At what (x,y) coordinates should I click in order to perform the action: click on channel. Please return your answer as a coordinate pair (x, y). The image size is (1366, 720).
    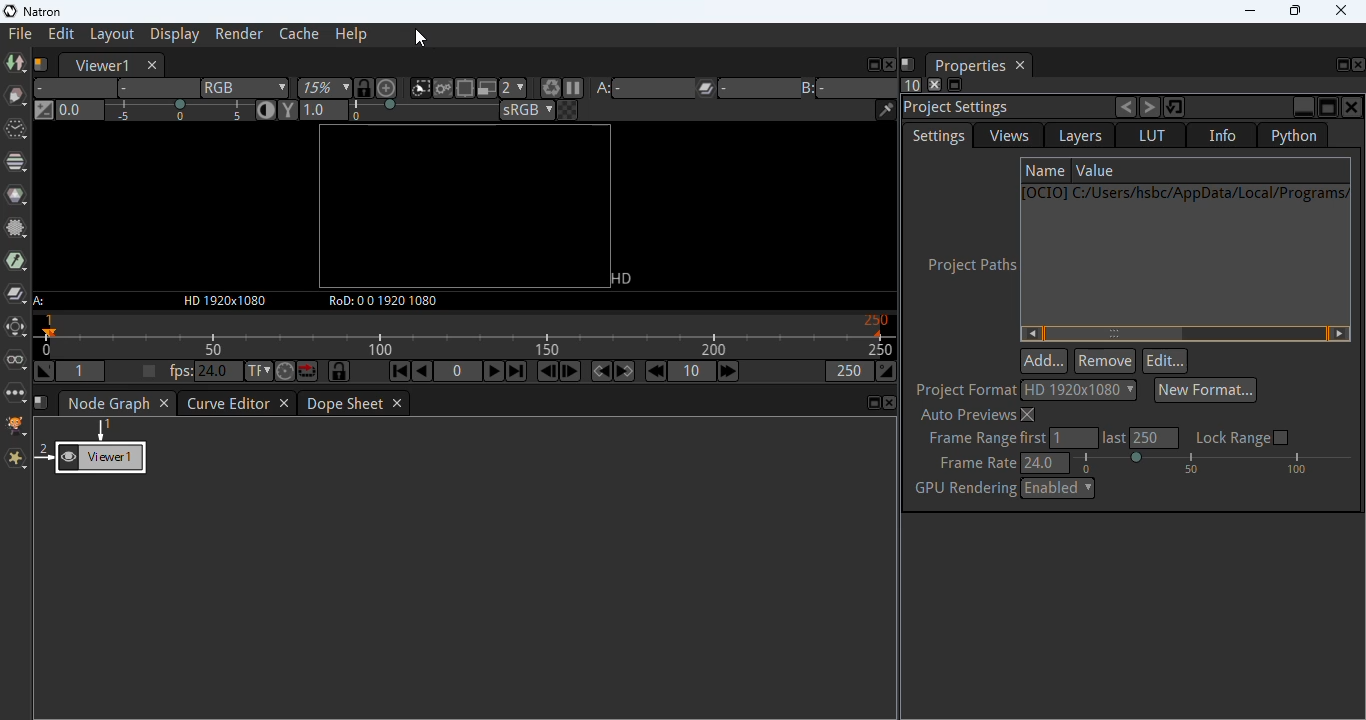
    Looking at the image, I should click on (15, 162).